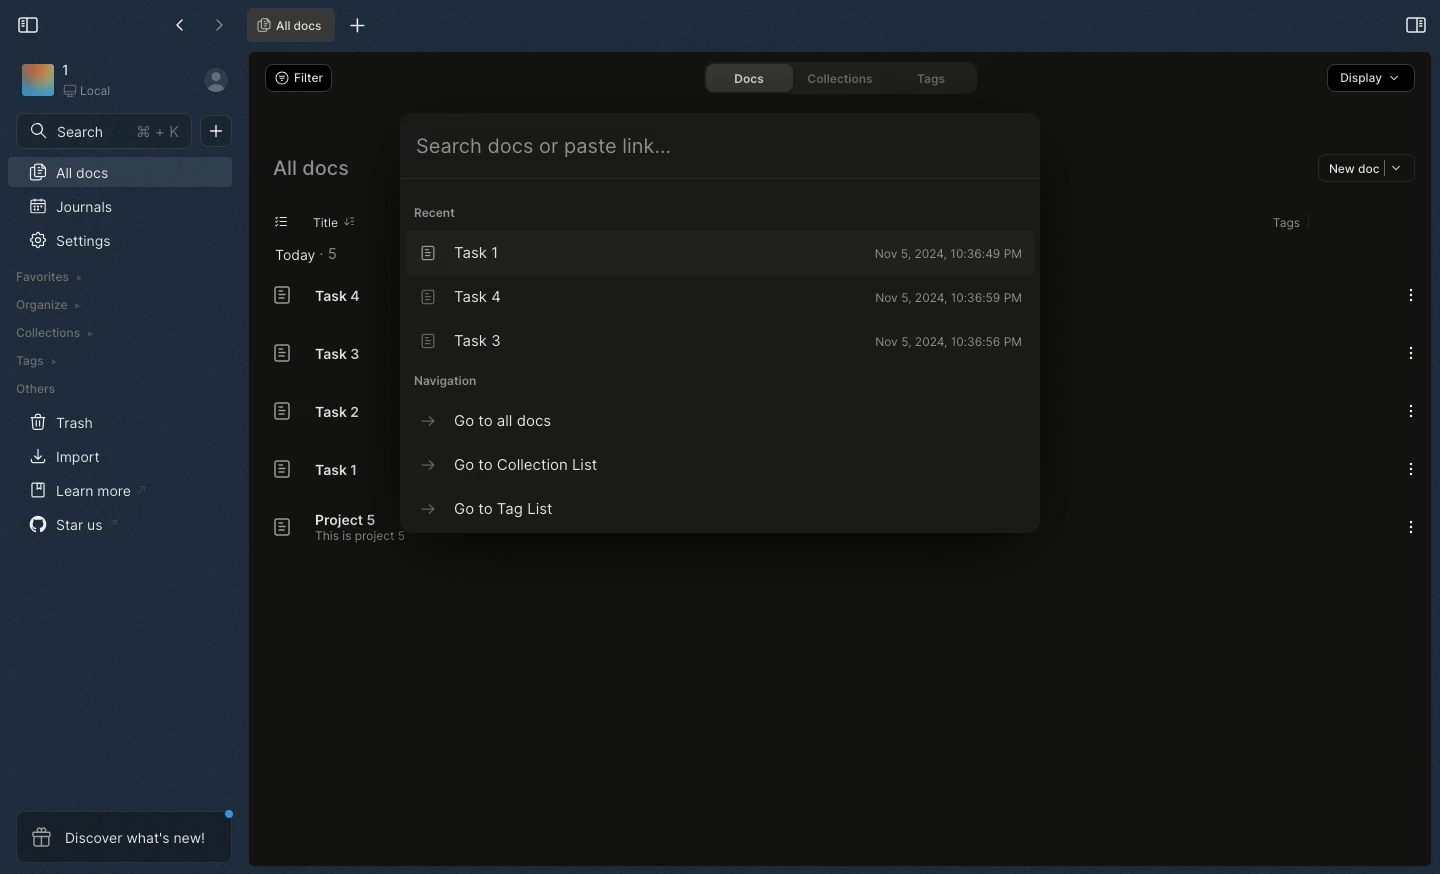  I want to click on Go to tag list, so click(491, 510).